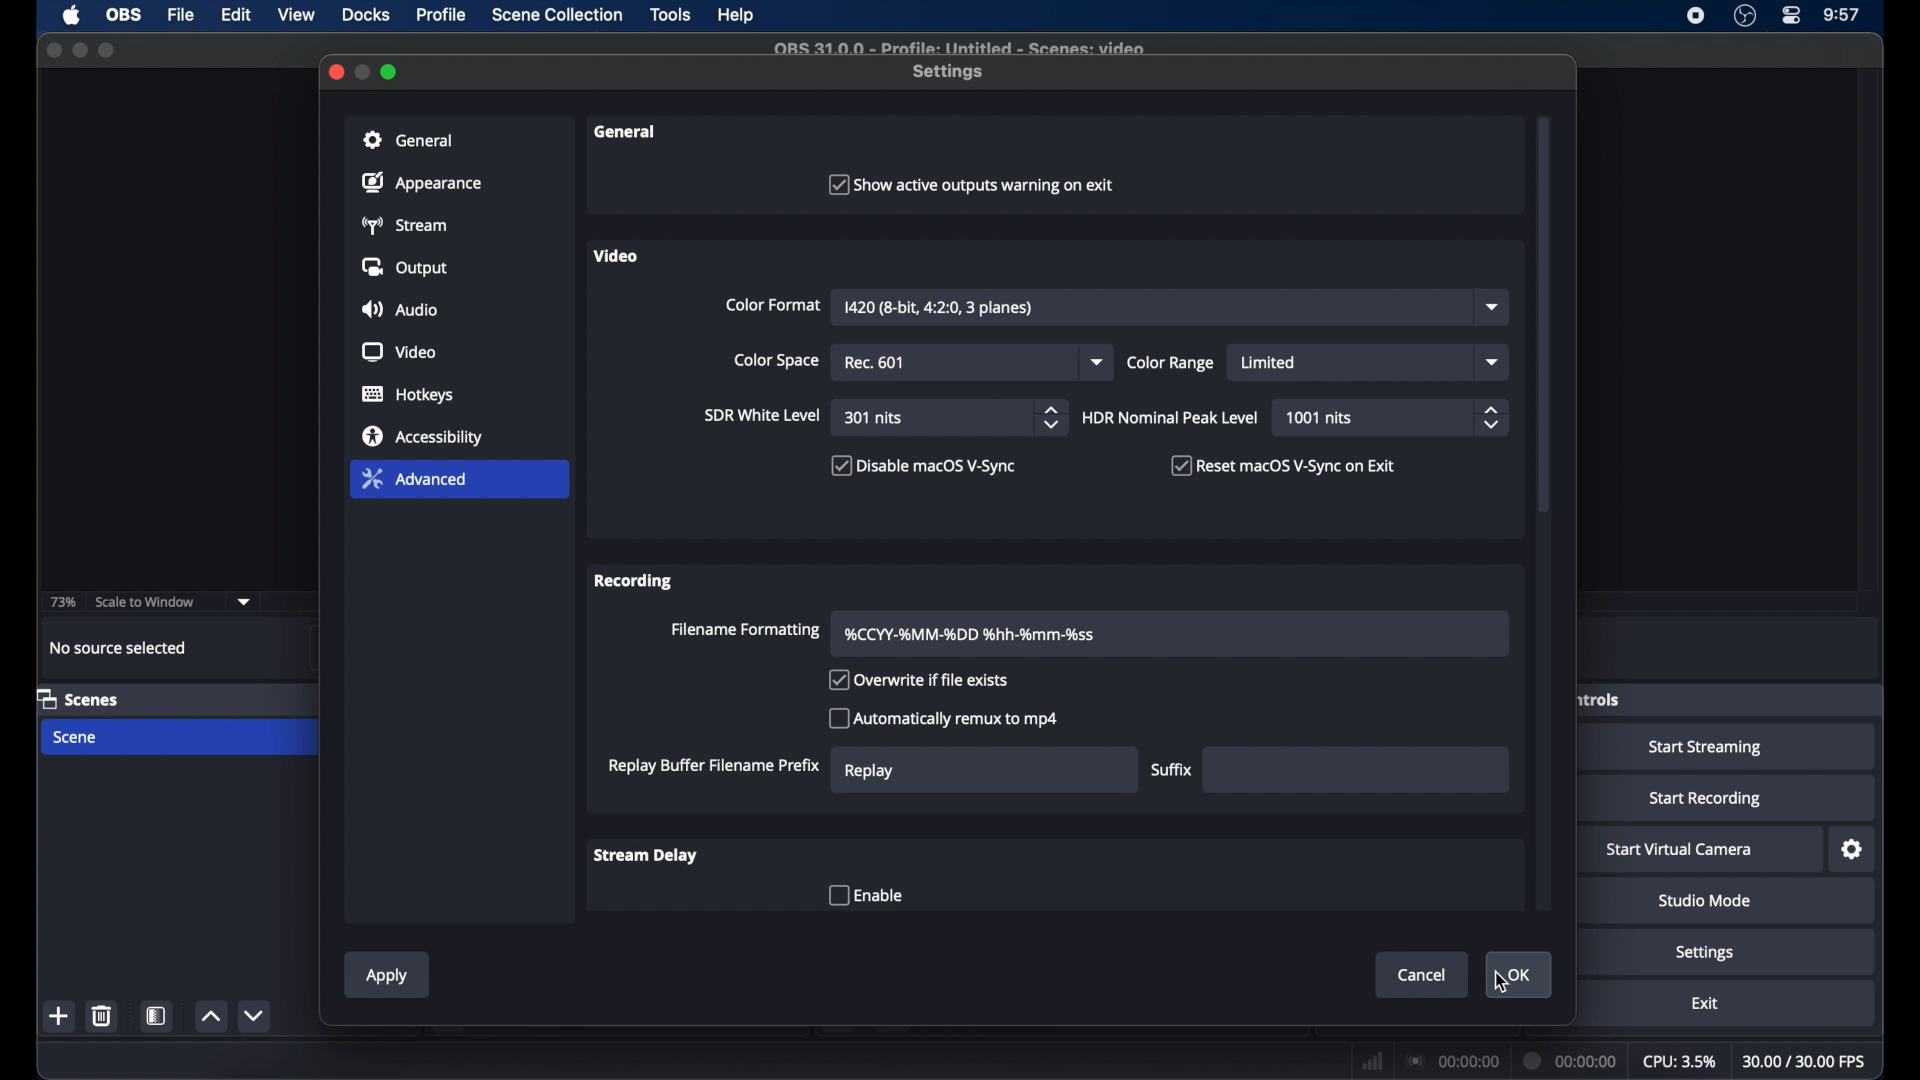 The height and width of the screenshot is (1080, 1920). Describe the element at coordinates (404, 267) in the screenshot. I see `output` at that location.